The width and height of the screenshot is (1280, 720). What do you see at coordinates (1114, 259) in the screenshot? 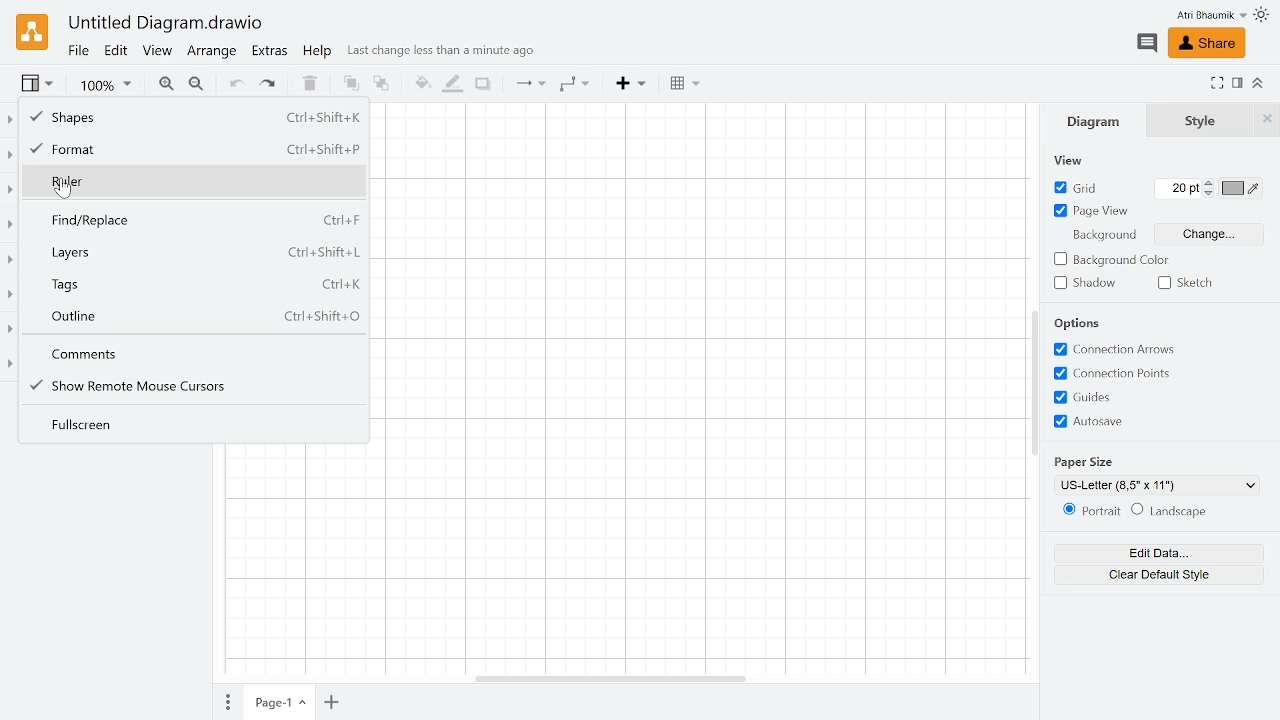
I see `Background color` at bounding box center [1114, 259].